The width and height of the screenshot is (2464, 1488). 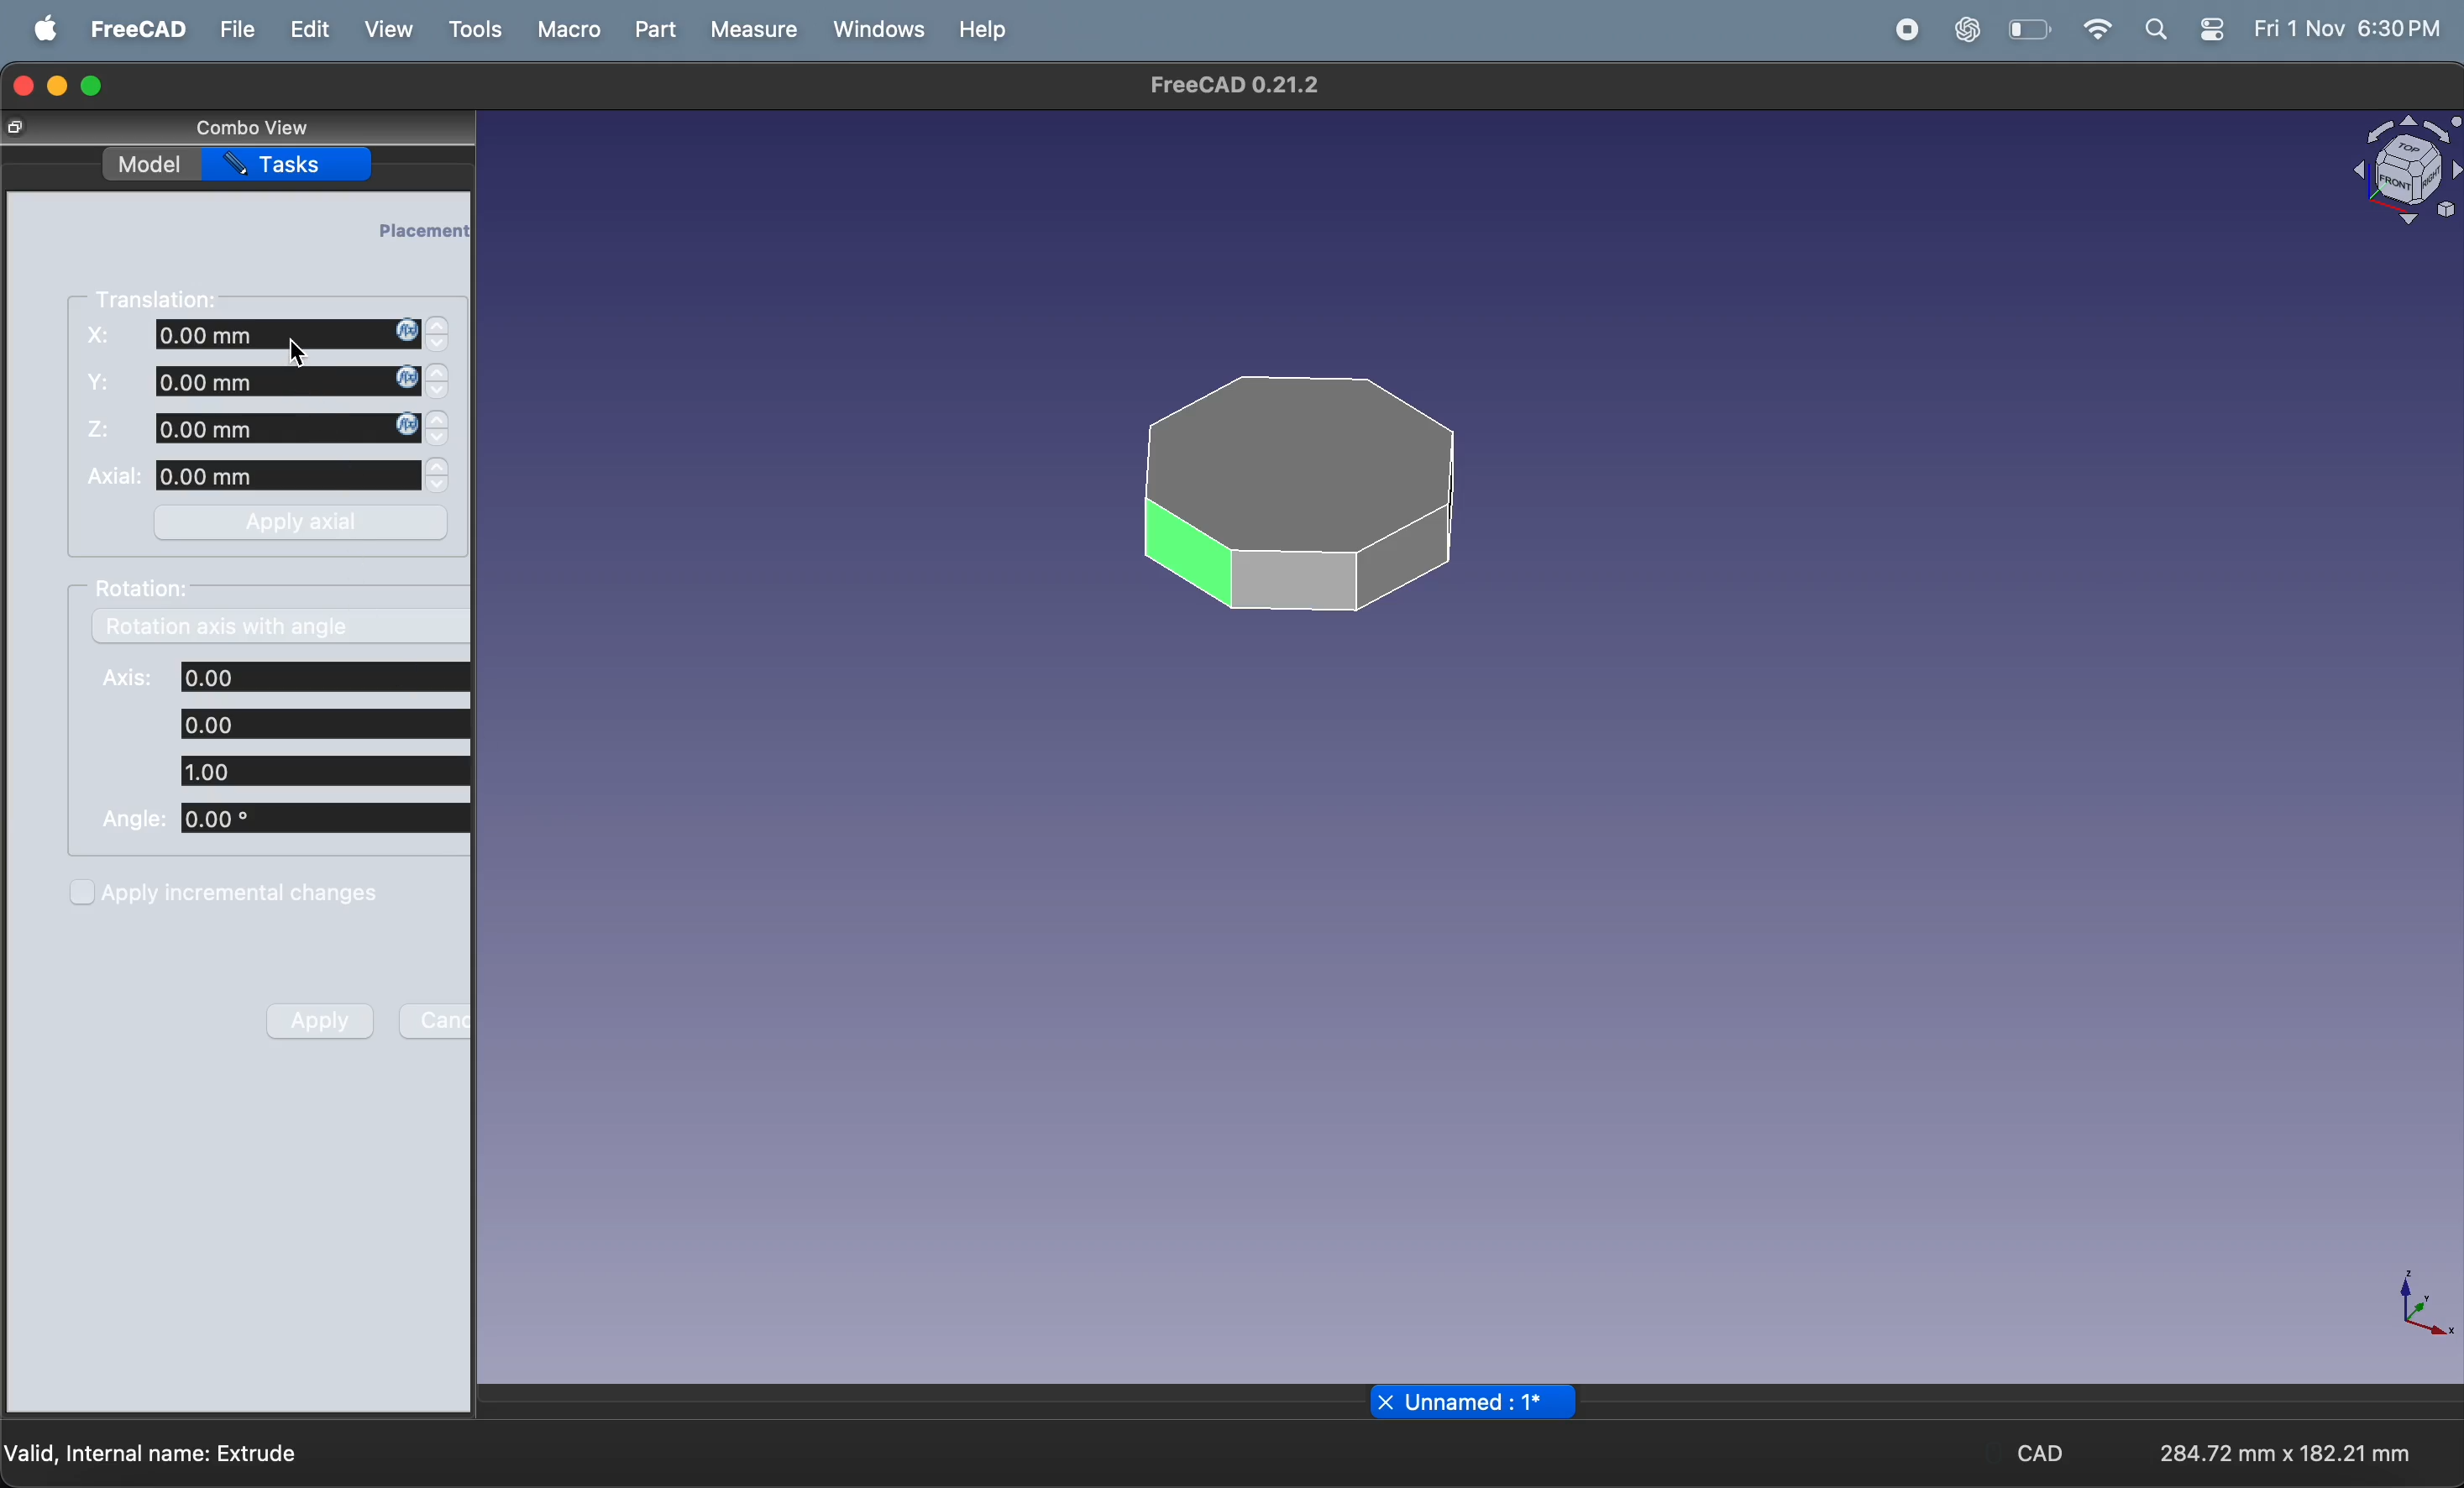 I want to click on chatgpt, so click(x=1967, y=30).